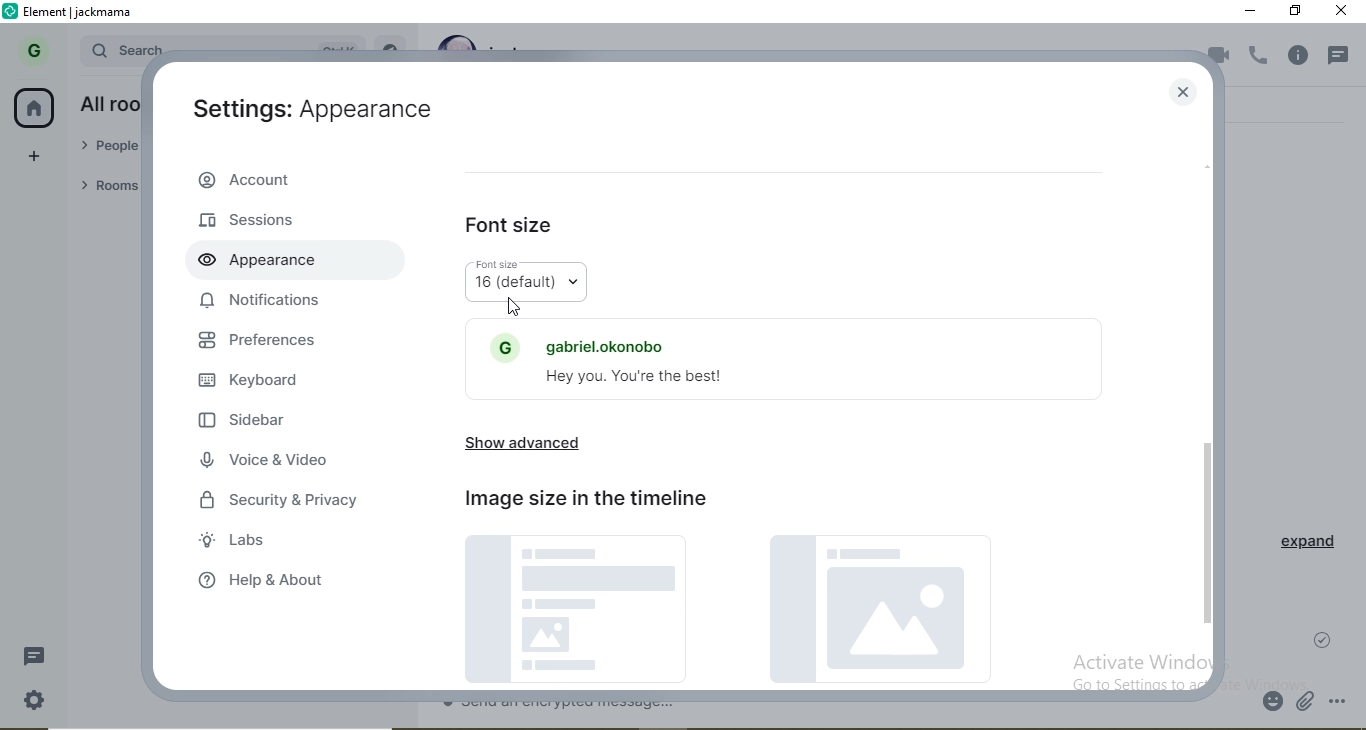  What do you see at coordinates (264, 301) in the screenshot?
I see `notifications` at bounding box center [264, 301].